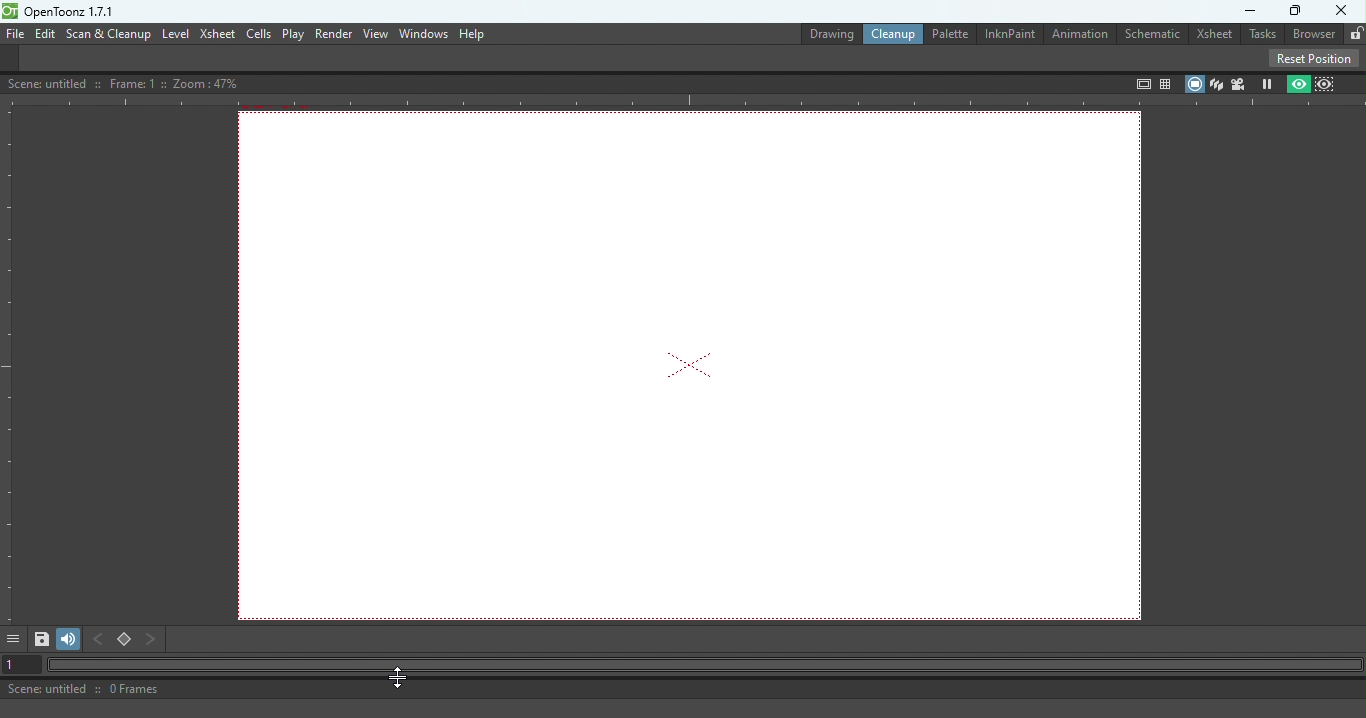  Describe the element at coordinates (1244, 11) in the screenshot. I see `Minimize` at that location.